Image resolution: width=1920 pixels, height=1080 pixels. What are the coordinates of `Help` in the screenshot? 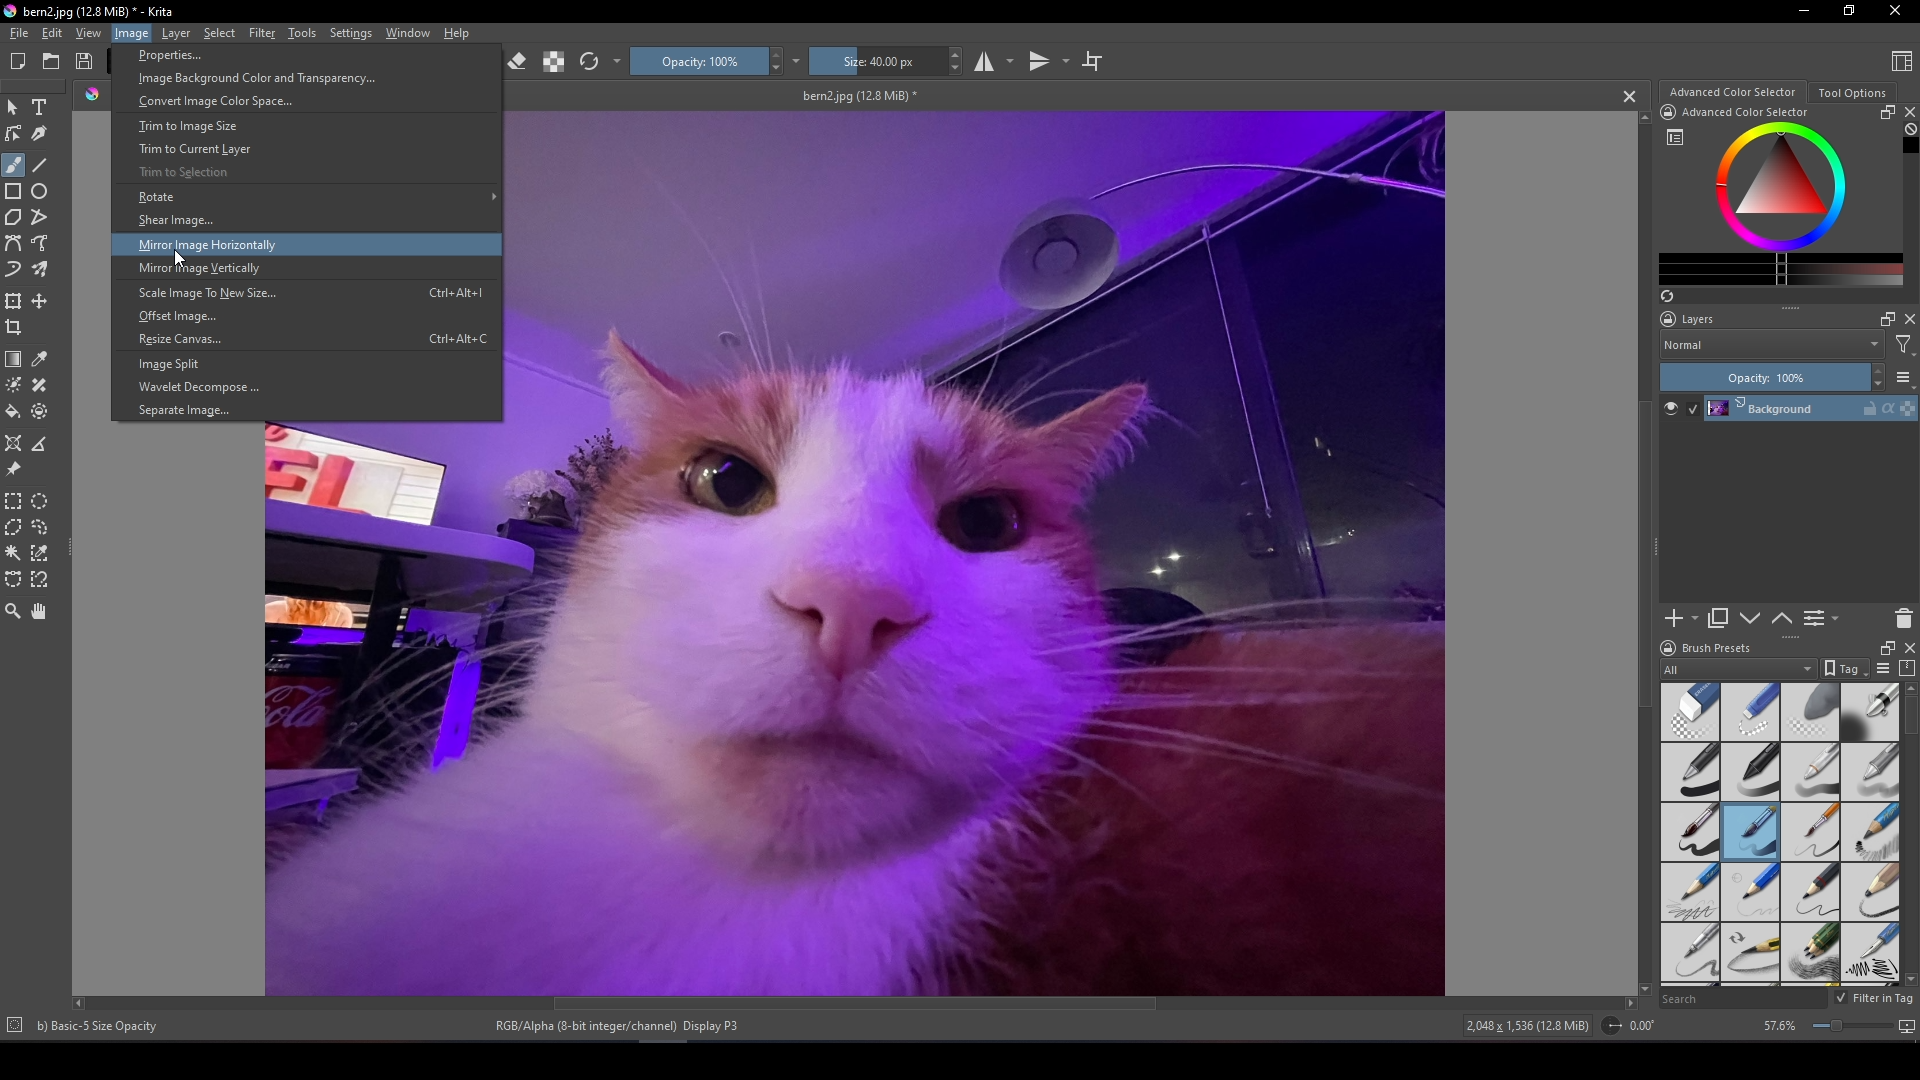 It's located at (458, 32).